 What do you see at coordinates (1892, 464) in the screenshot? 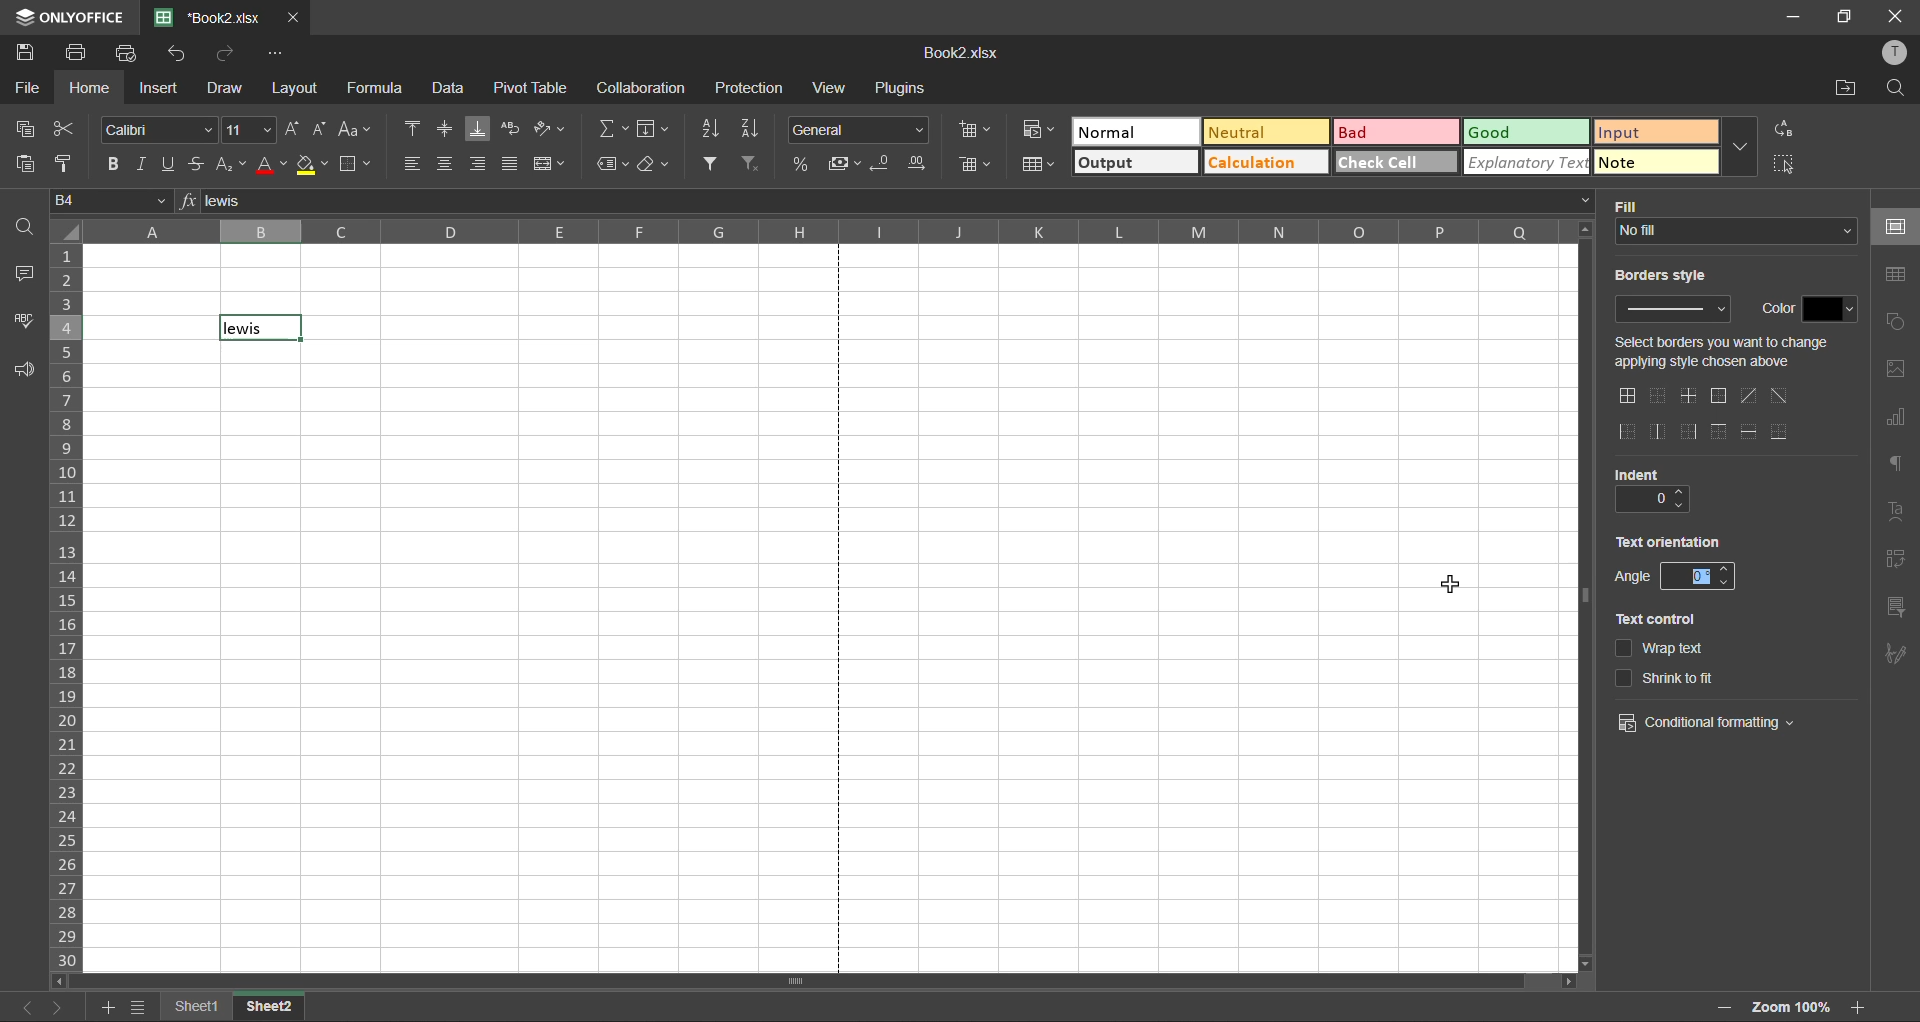
I see `paragraph` at bounding box center [1892, 464].